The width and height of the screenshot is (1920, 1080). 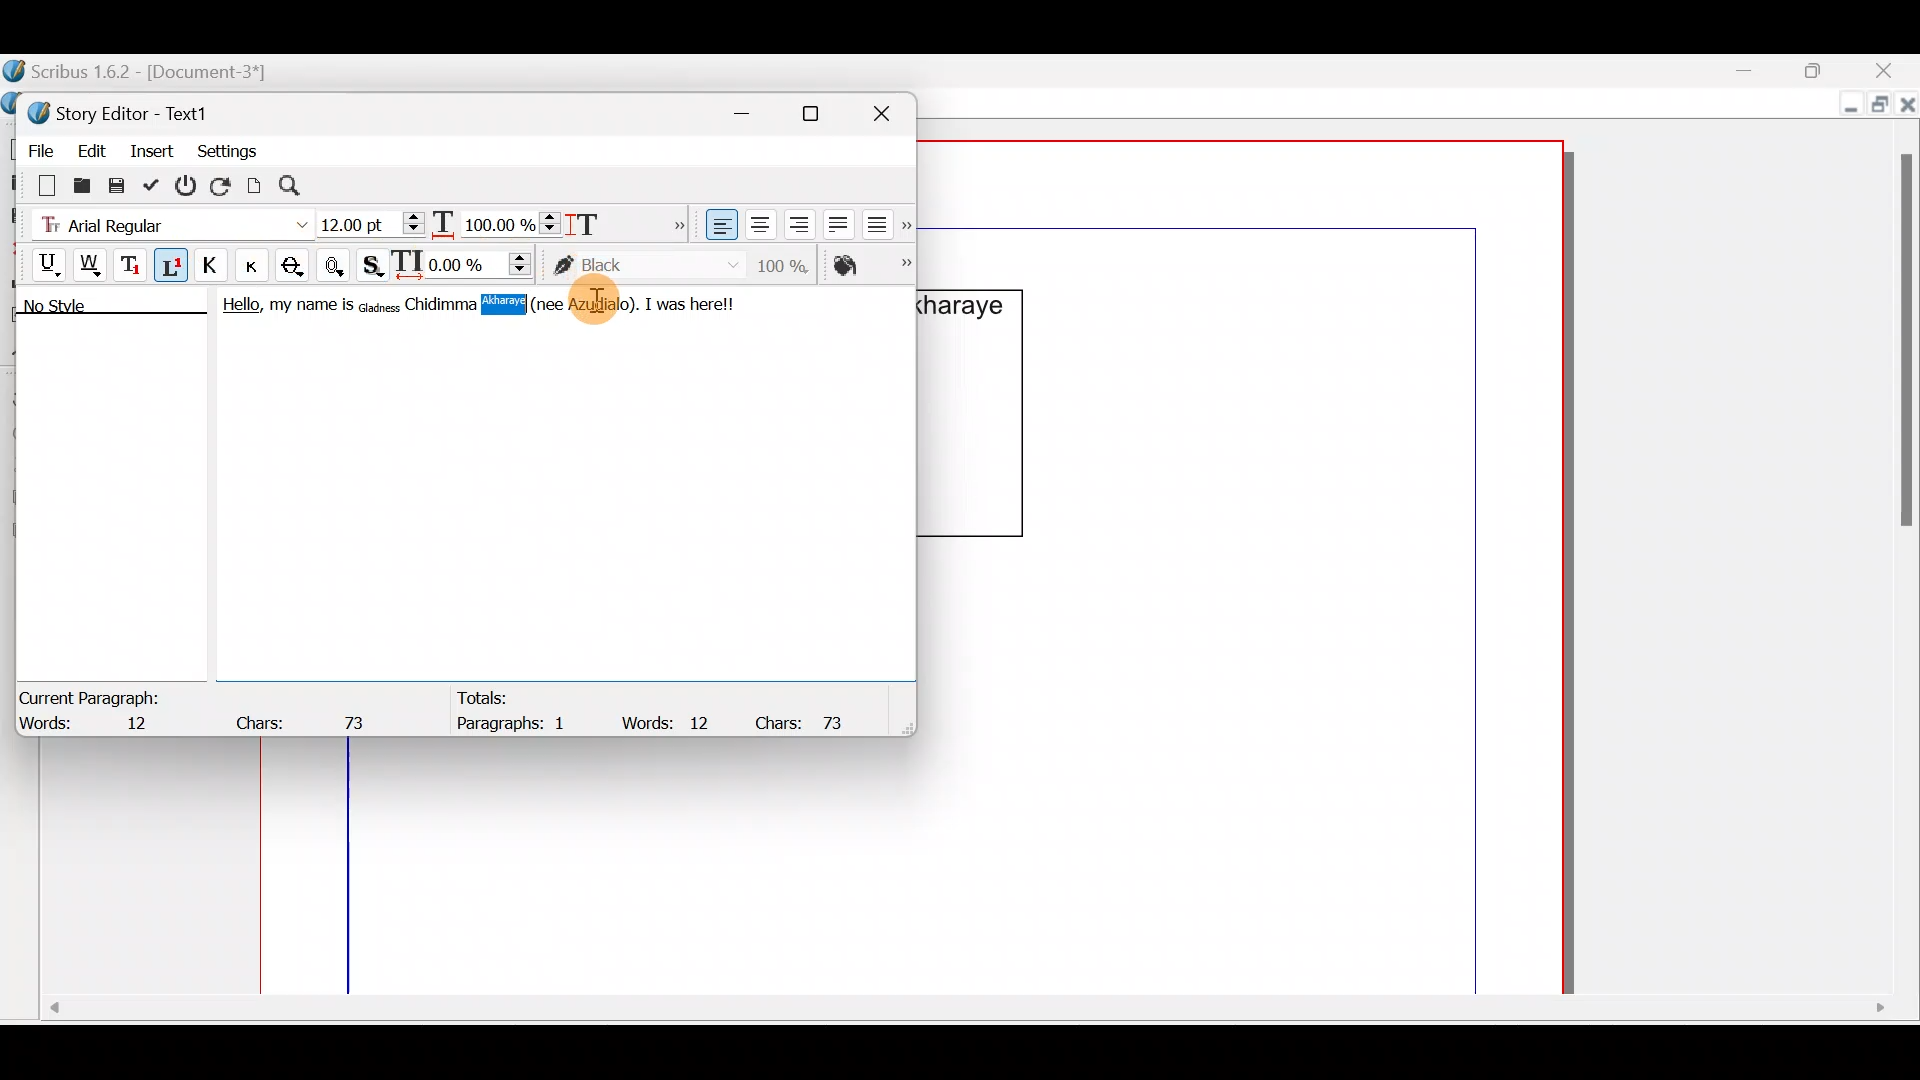 I want to click on Minimize, so click(x=753, y=110).